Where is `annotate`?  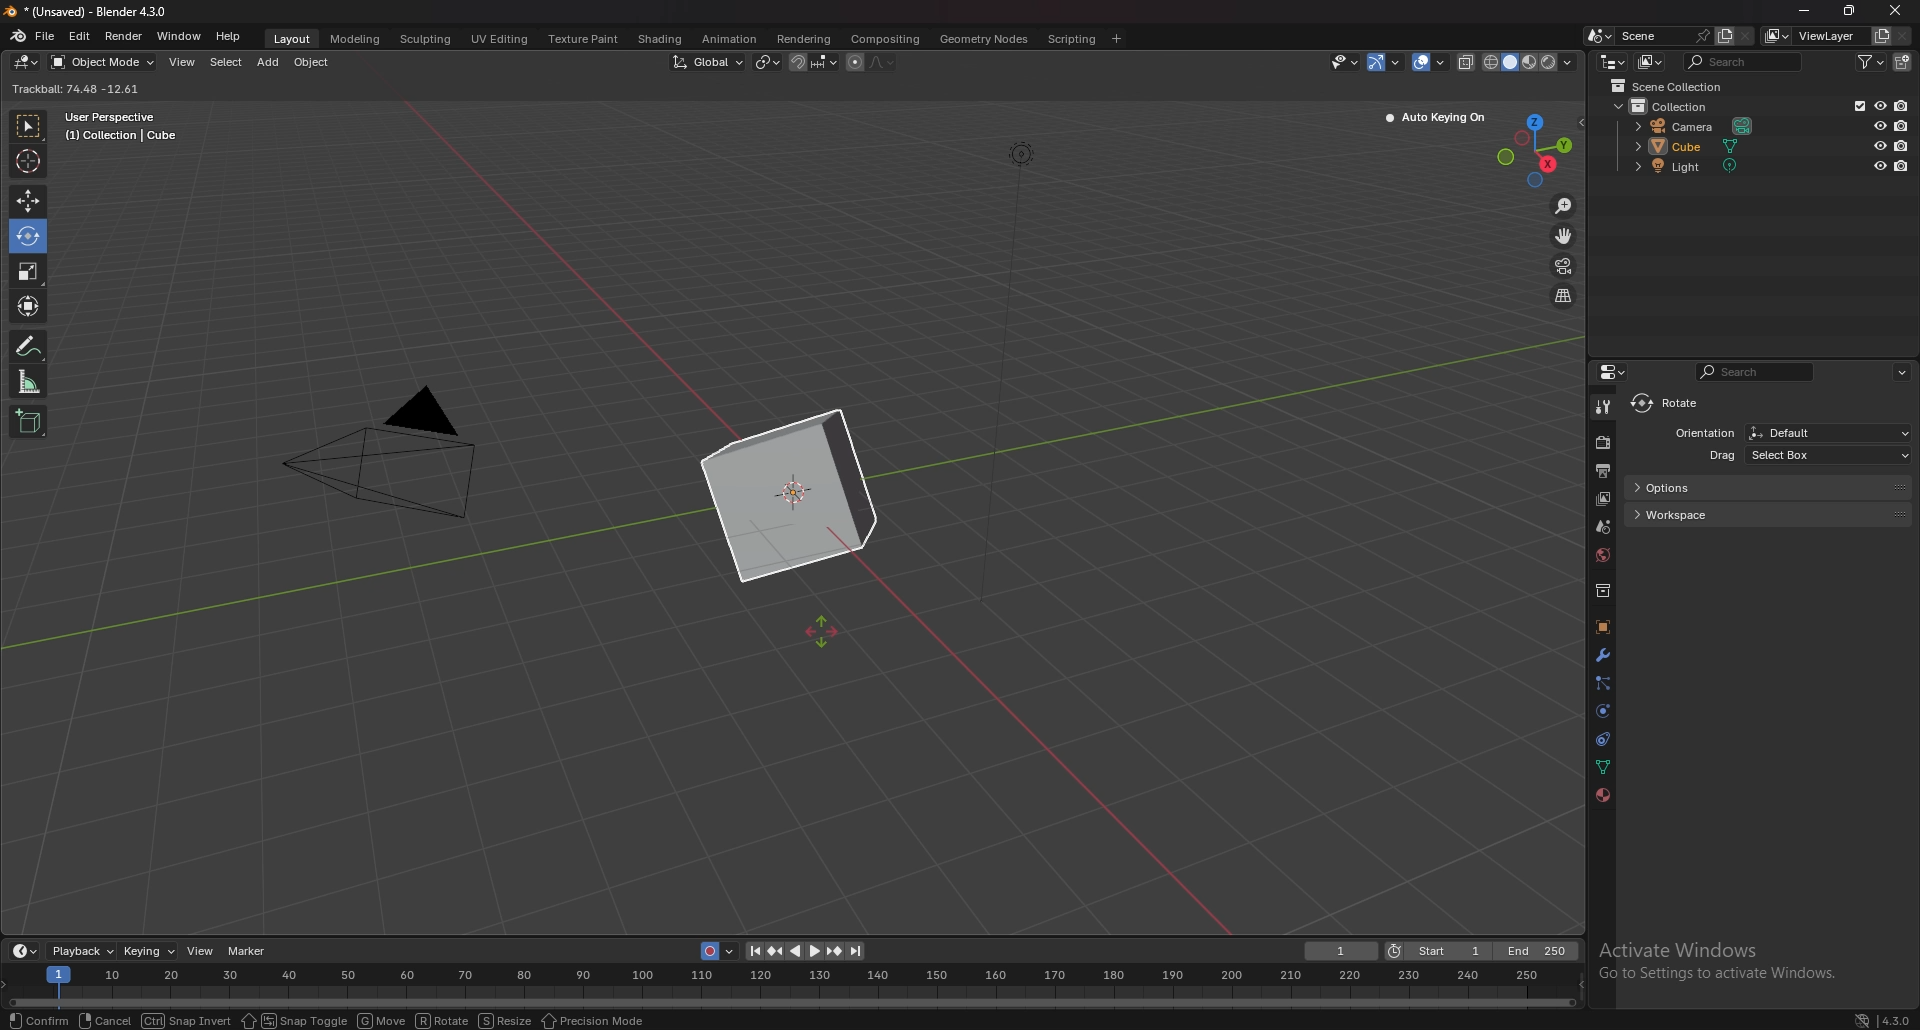
annotate is located at coordinates (31, 345).